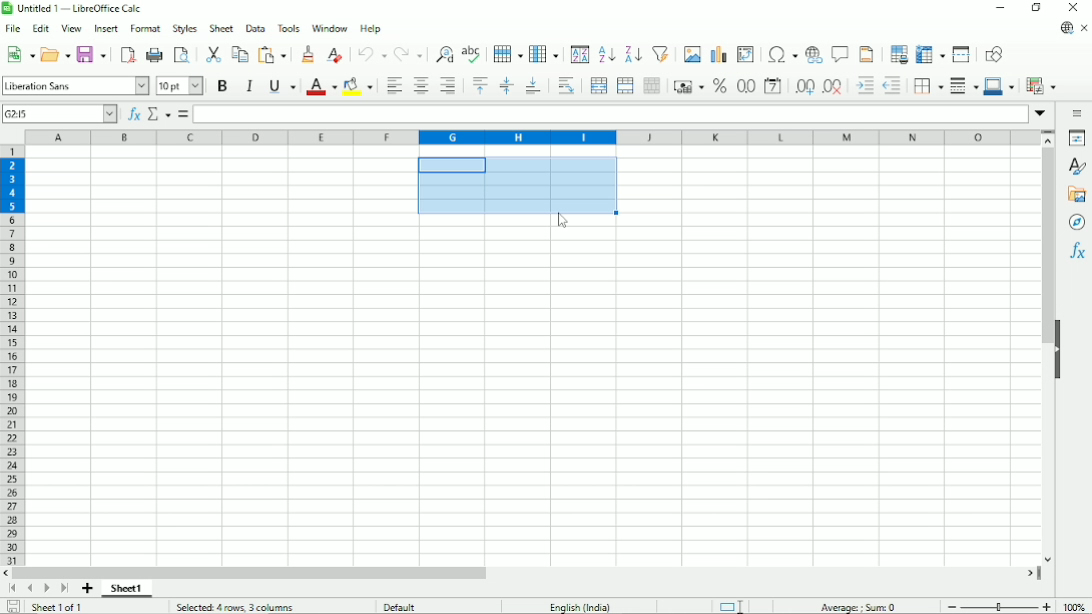 Image resolution: width=1092 pixels, height=614 pixels. Describe the element at coordinates (273, 54) in the screenshot. I see `Paste` at that location.